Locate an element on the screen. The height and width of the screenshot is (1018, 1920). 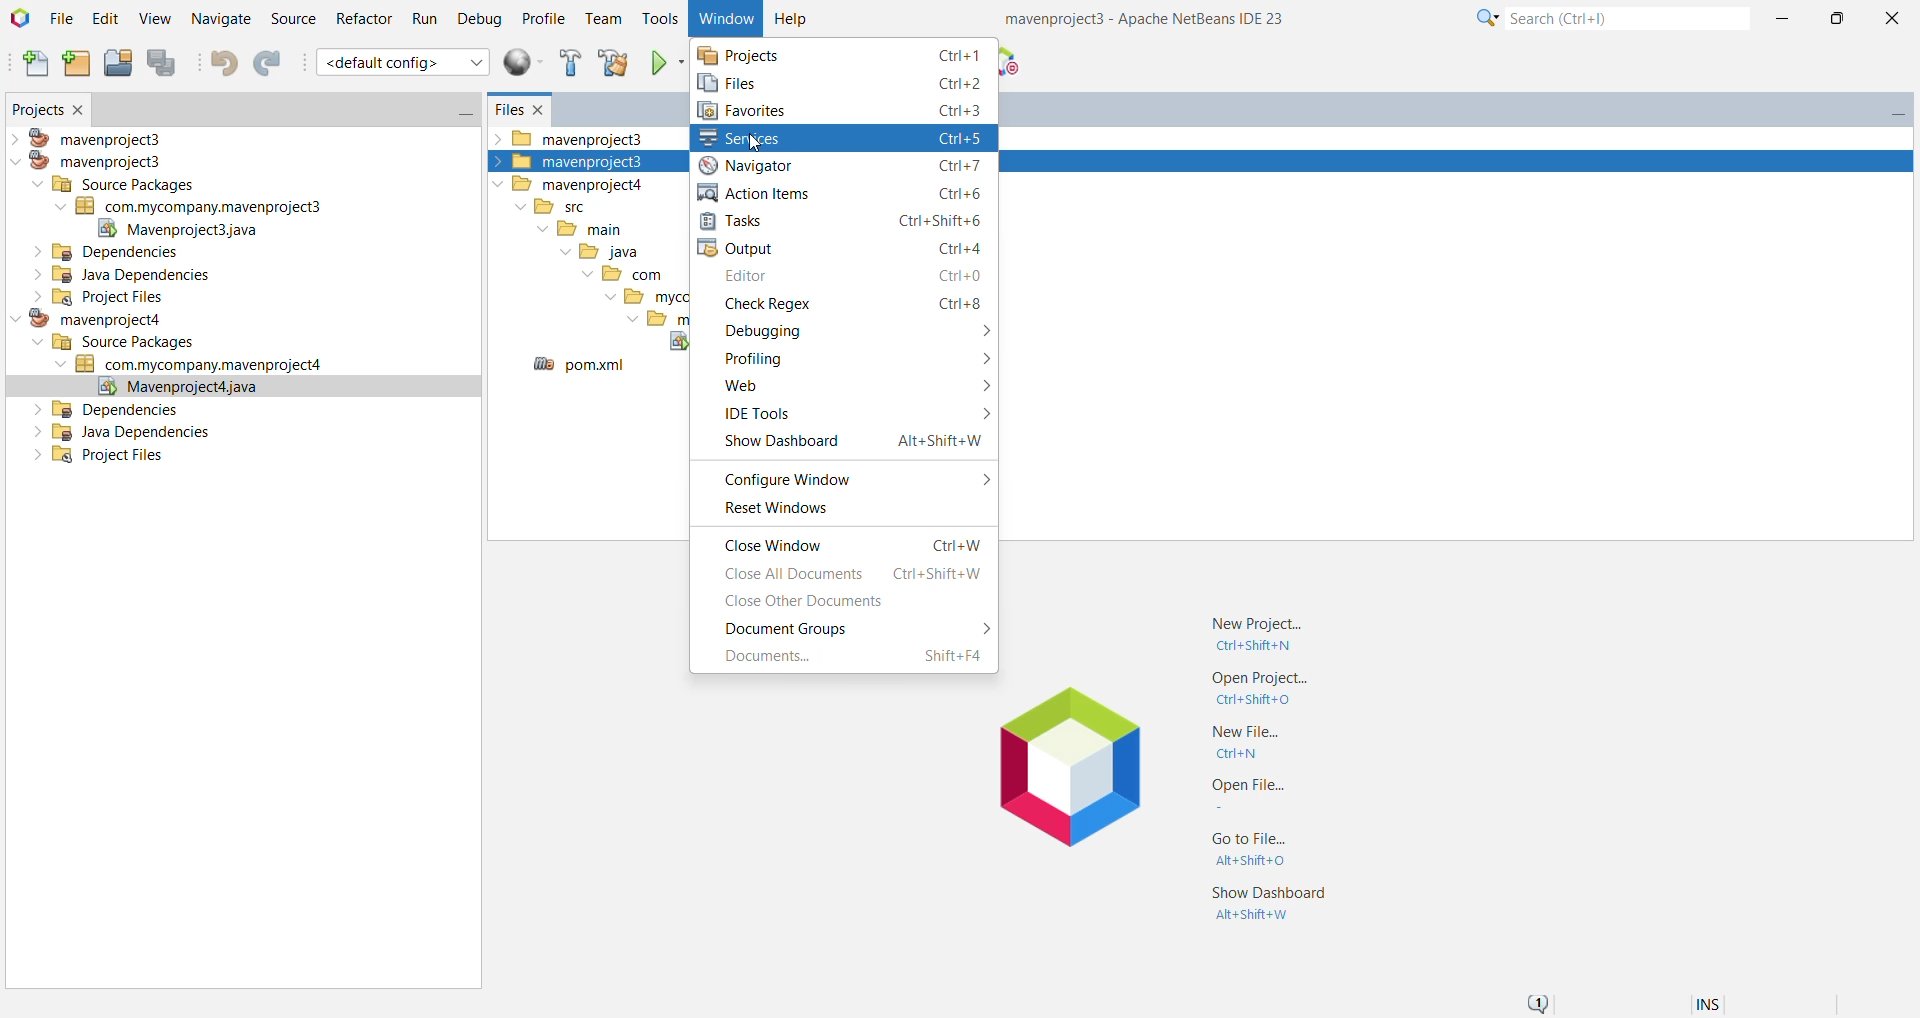
Close is located at coordinates (1891, 17).